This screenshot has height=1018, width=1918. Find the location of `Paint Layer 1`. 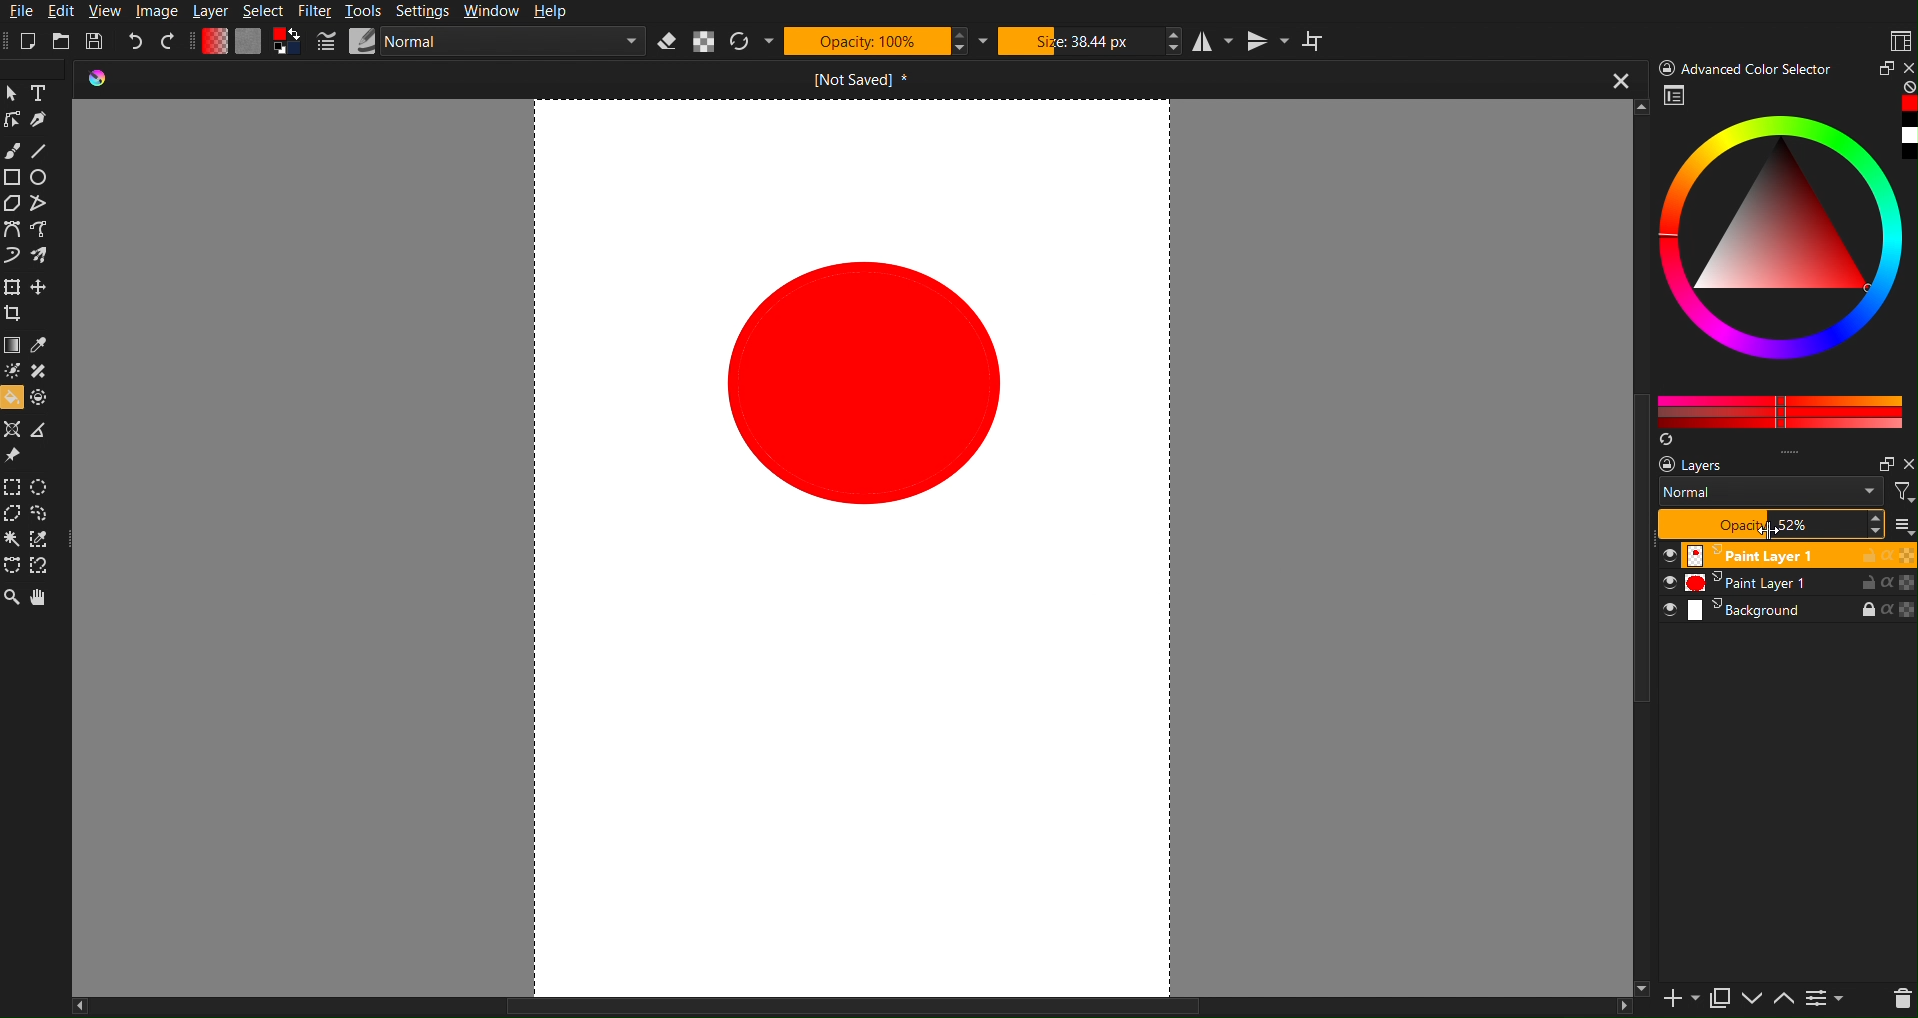

Paint Layer 1 is located at coordinates (1779, 583).